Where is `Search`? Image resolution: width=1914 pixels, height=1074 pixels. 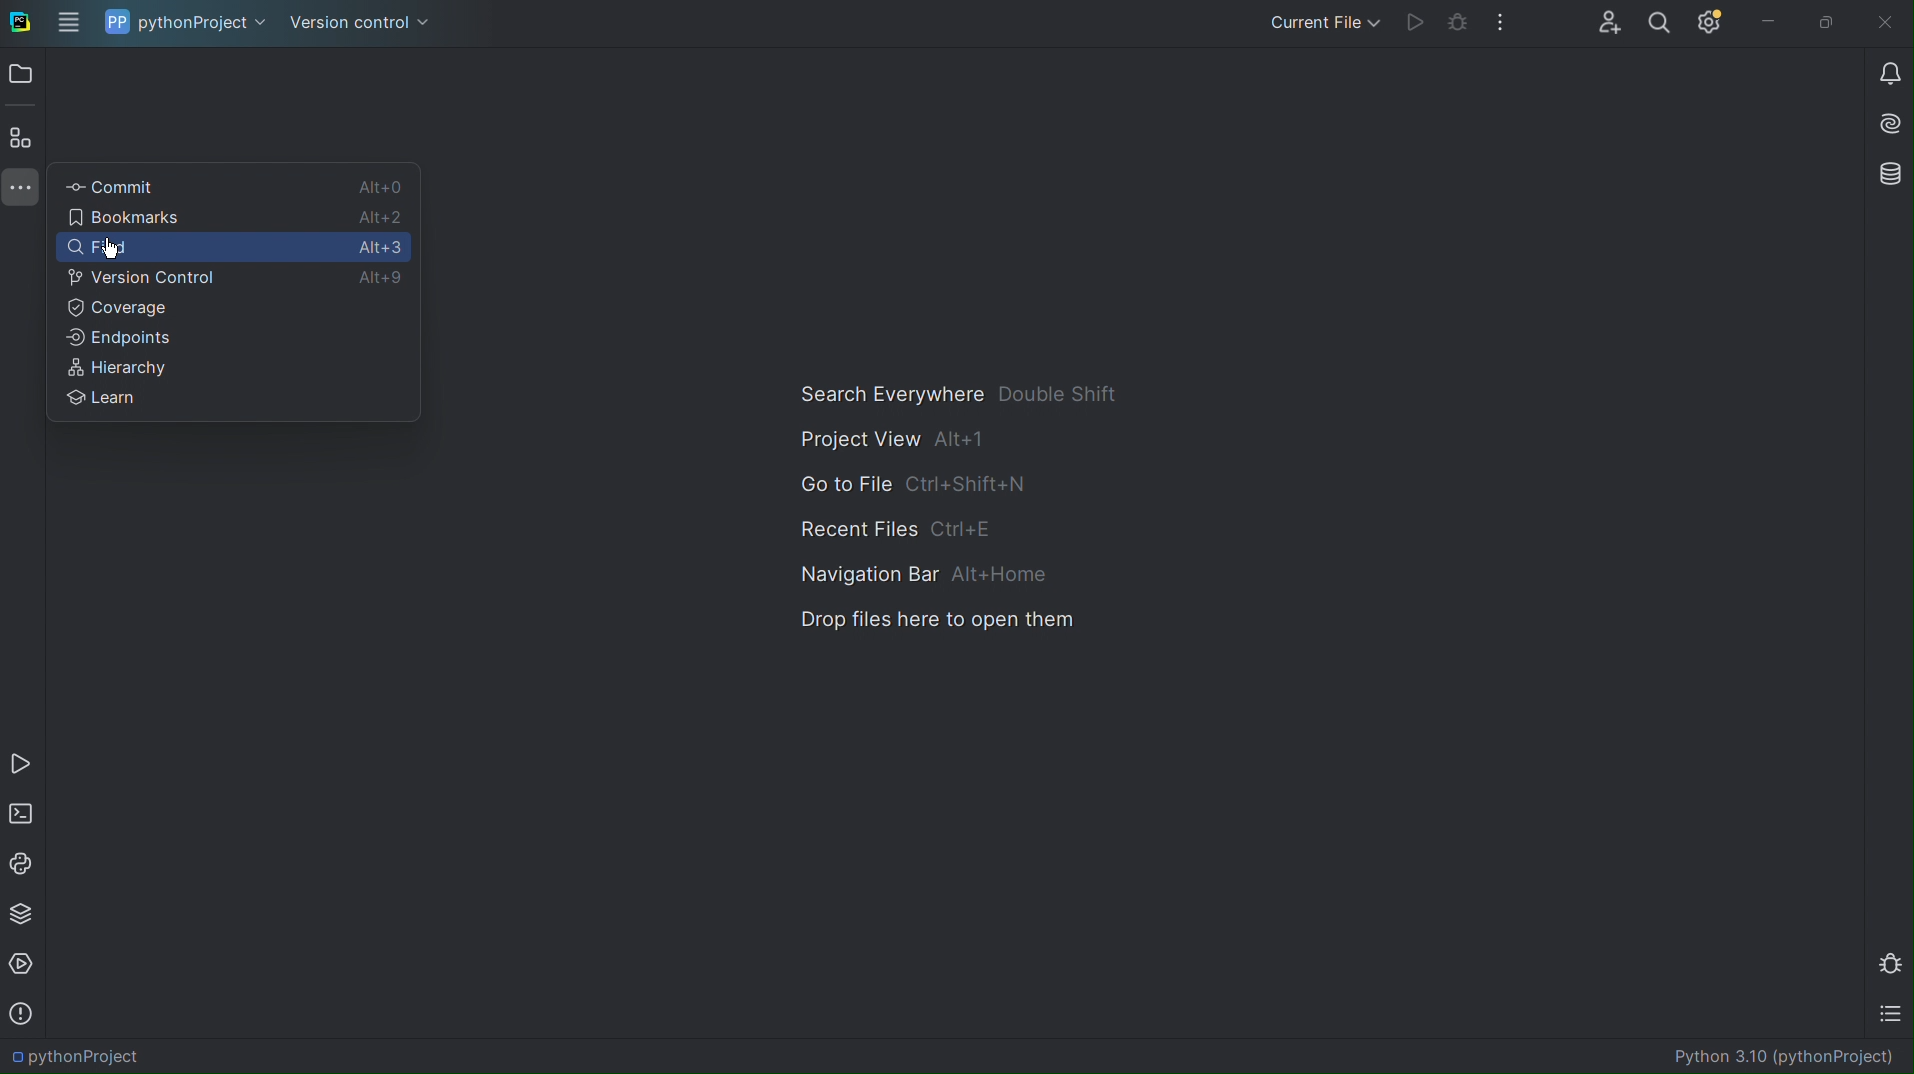 Search is located at coordinates (1665, 25).